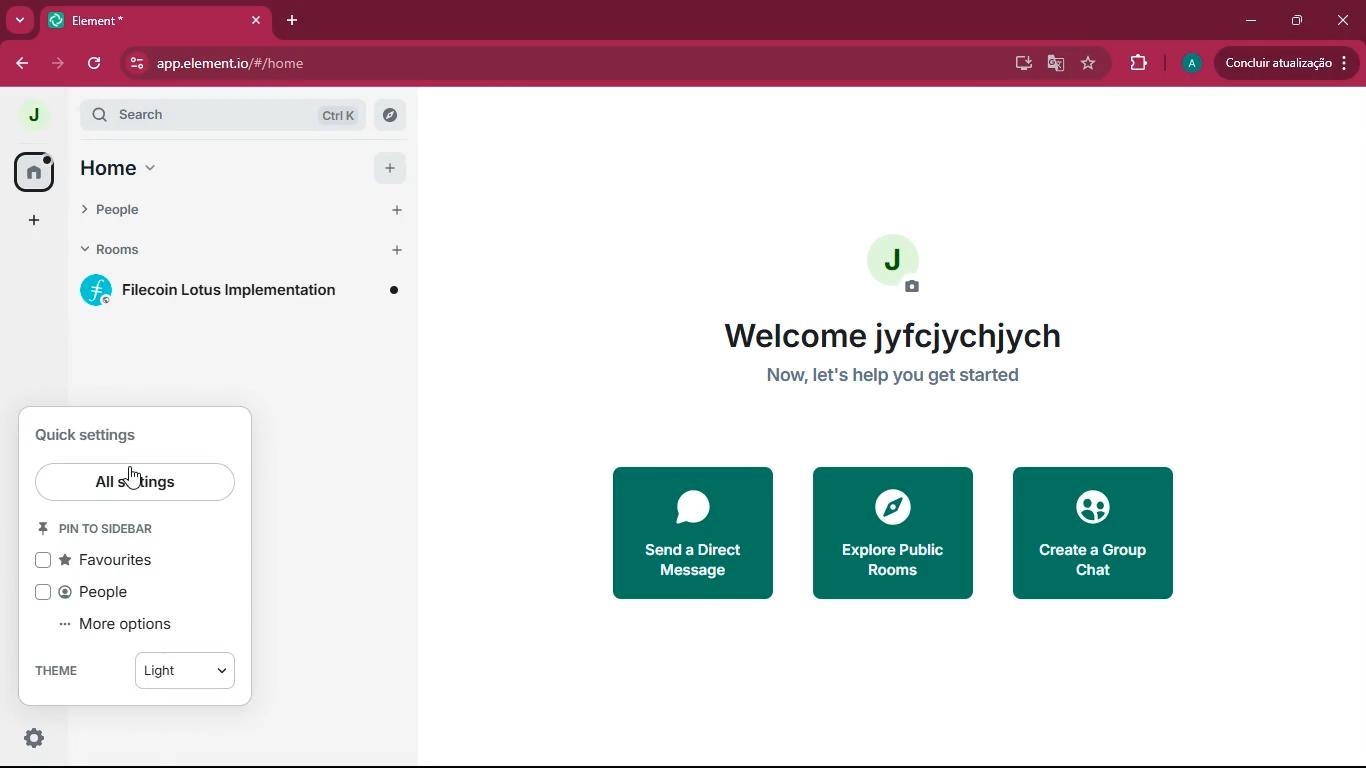 The image size is (1366, 768). What do you see at coordinates (1099, 534) in the screenshot?
I see `create` at bounding box center [1099, 534].